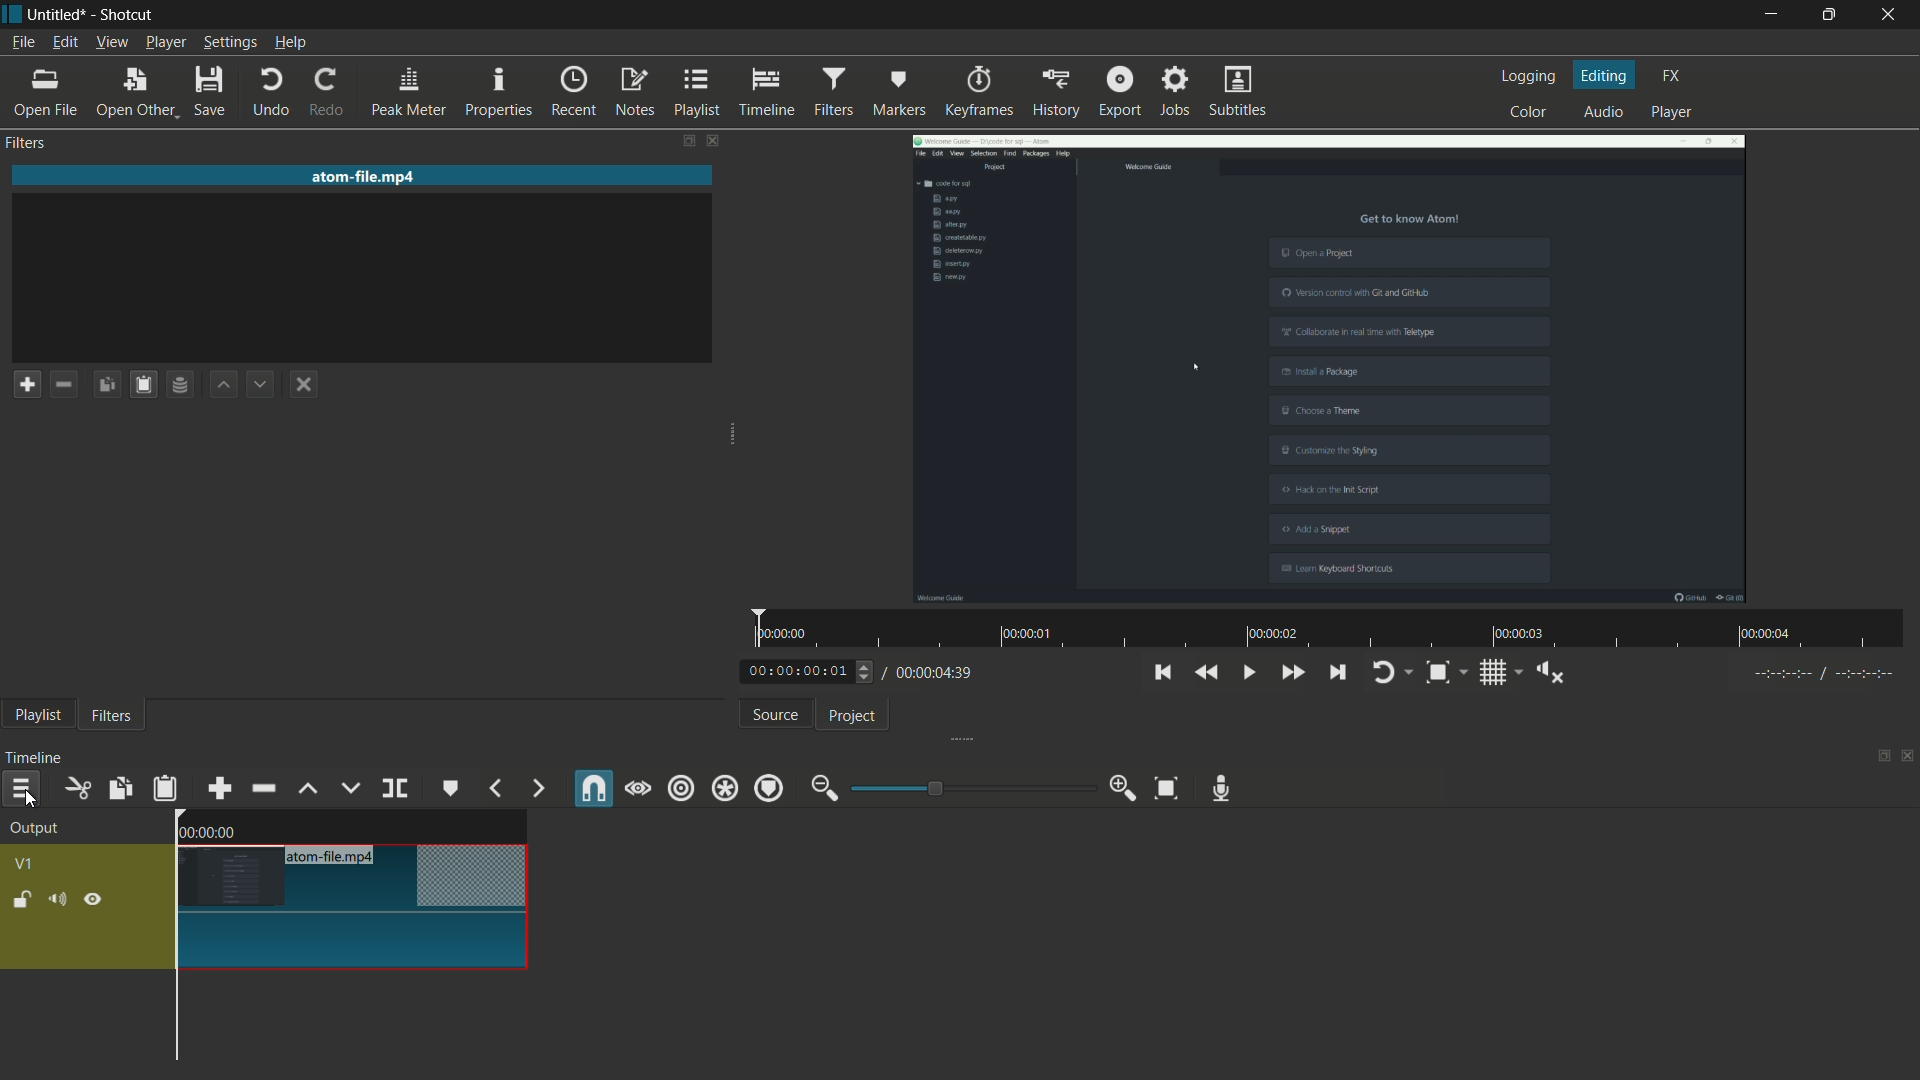  Describe the element at coordinates (12, 14) in the screenshot. I see `app icon` at that location.